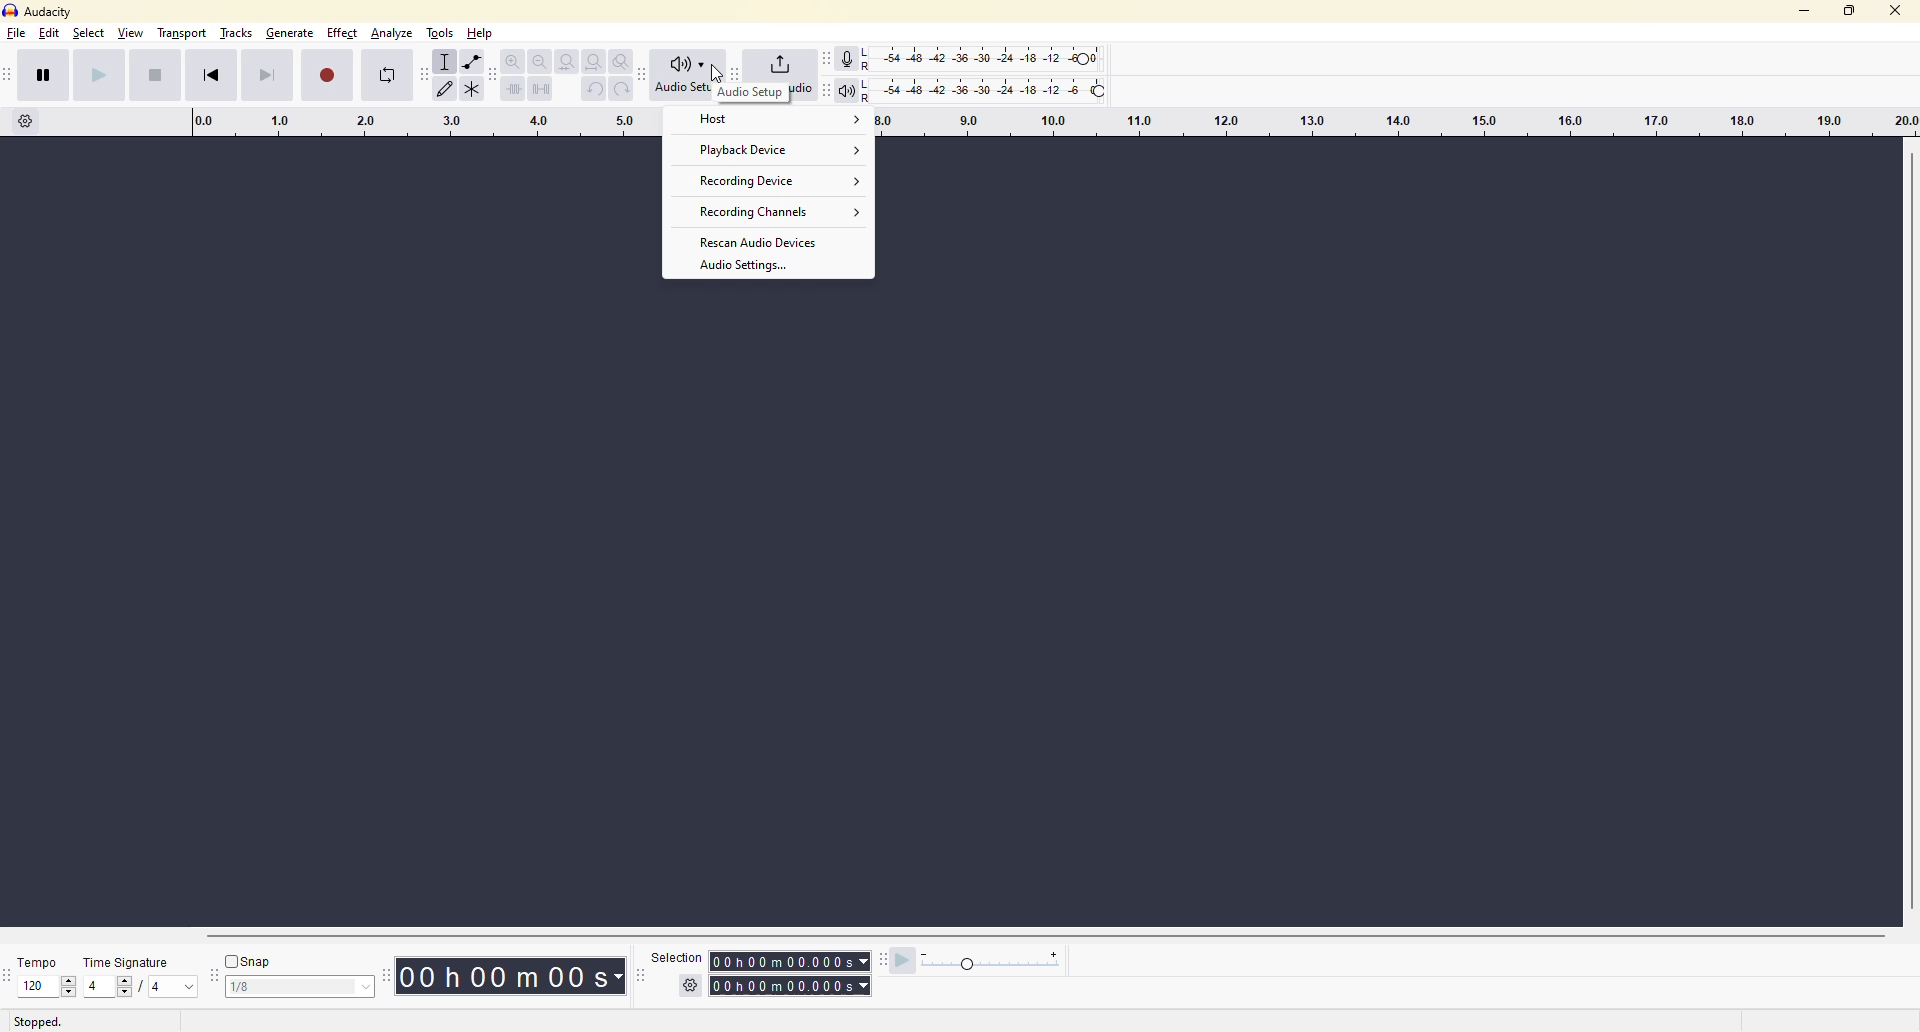 The height and width of the screenshot is (1032, 1920). I want to click on Vertical Scrollbar, so click(1908, 523).